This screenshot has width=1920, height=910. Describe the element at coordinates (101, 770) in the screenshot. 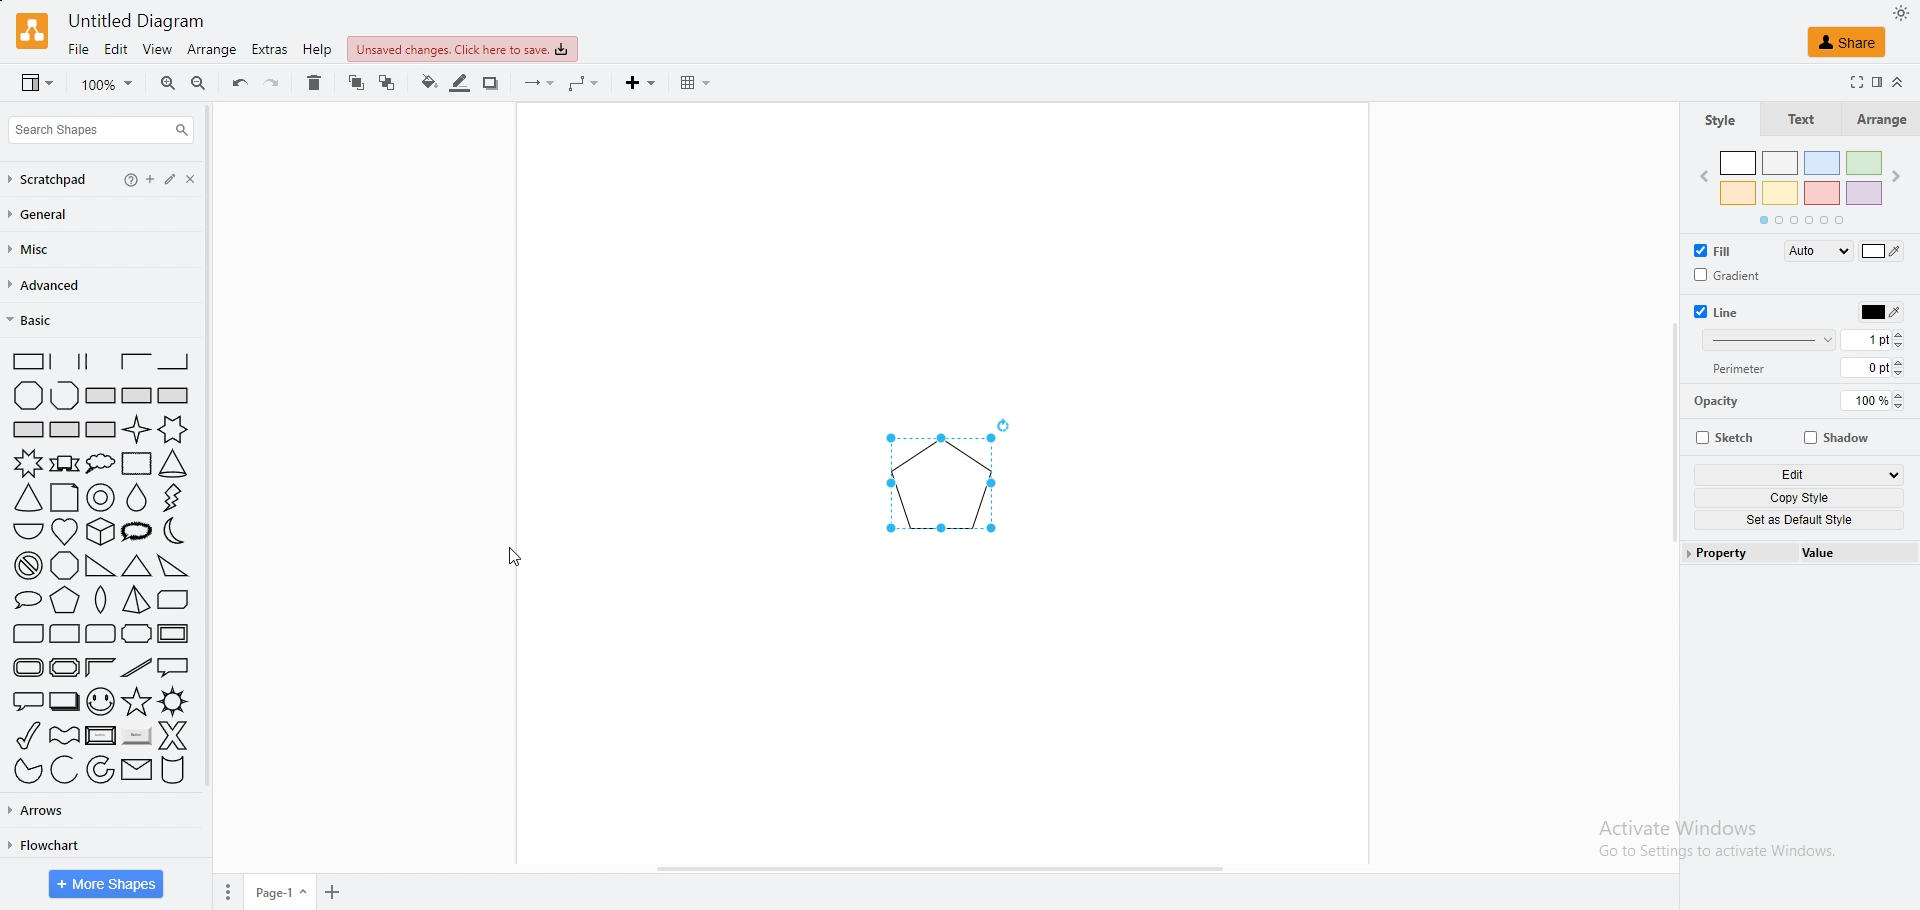

I see `partial concentric ellipse` at that location.